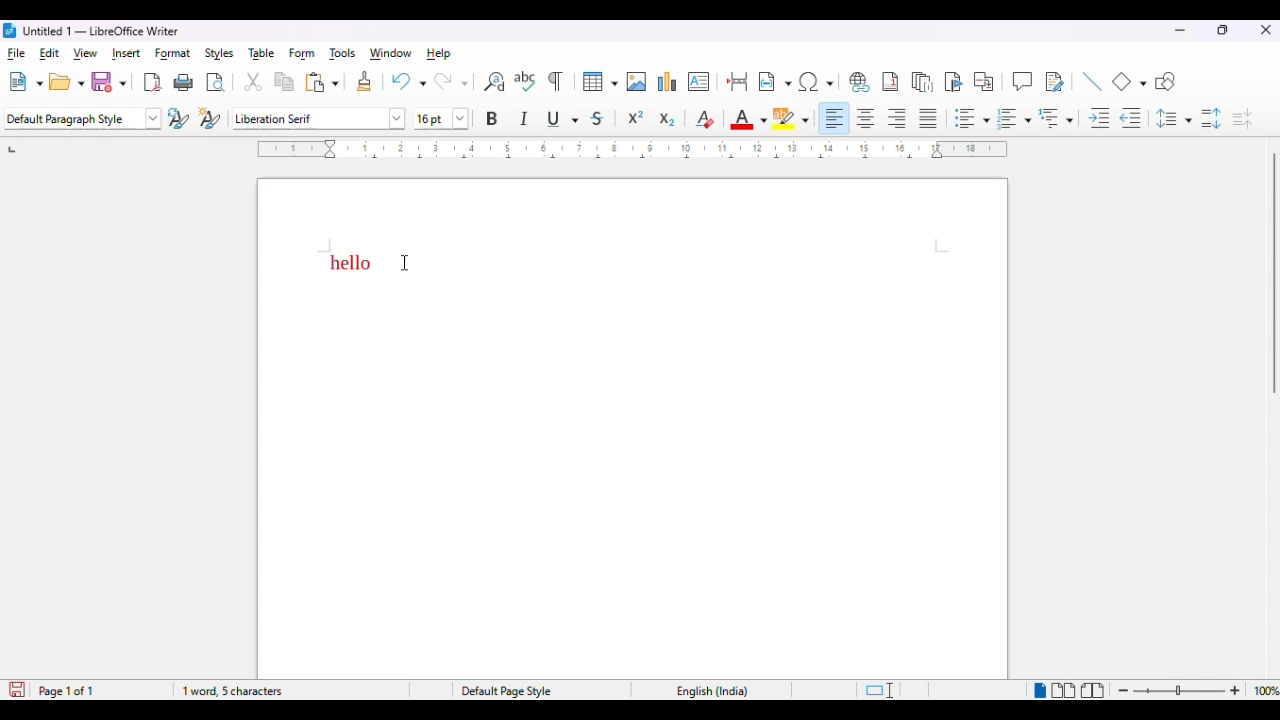  I want to click on cut, so click(253, 82).